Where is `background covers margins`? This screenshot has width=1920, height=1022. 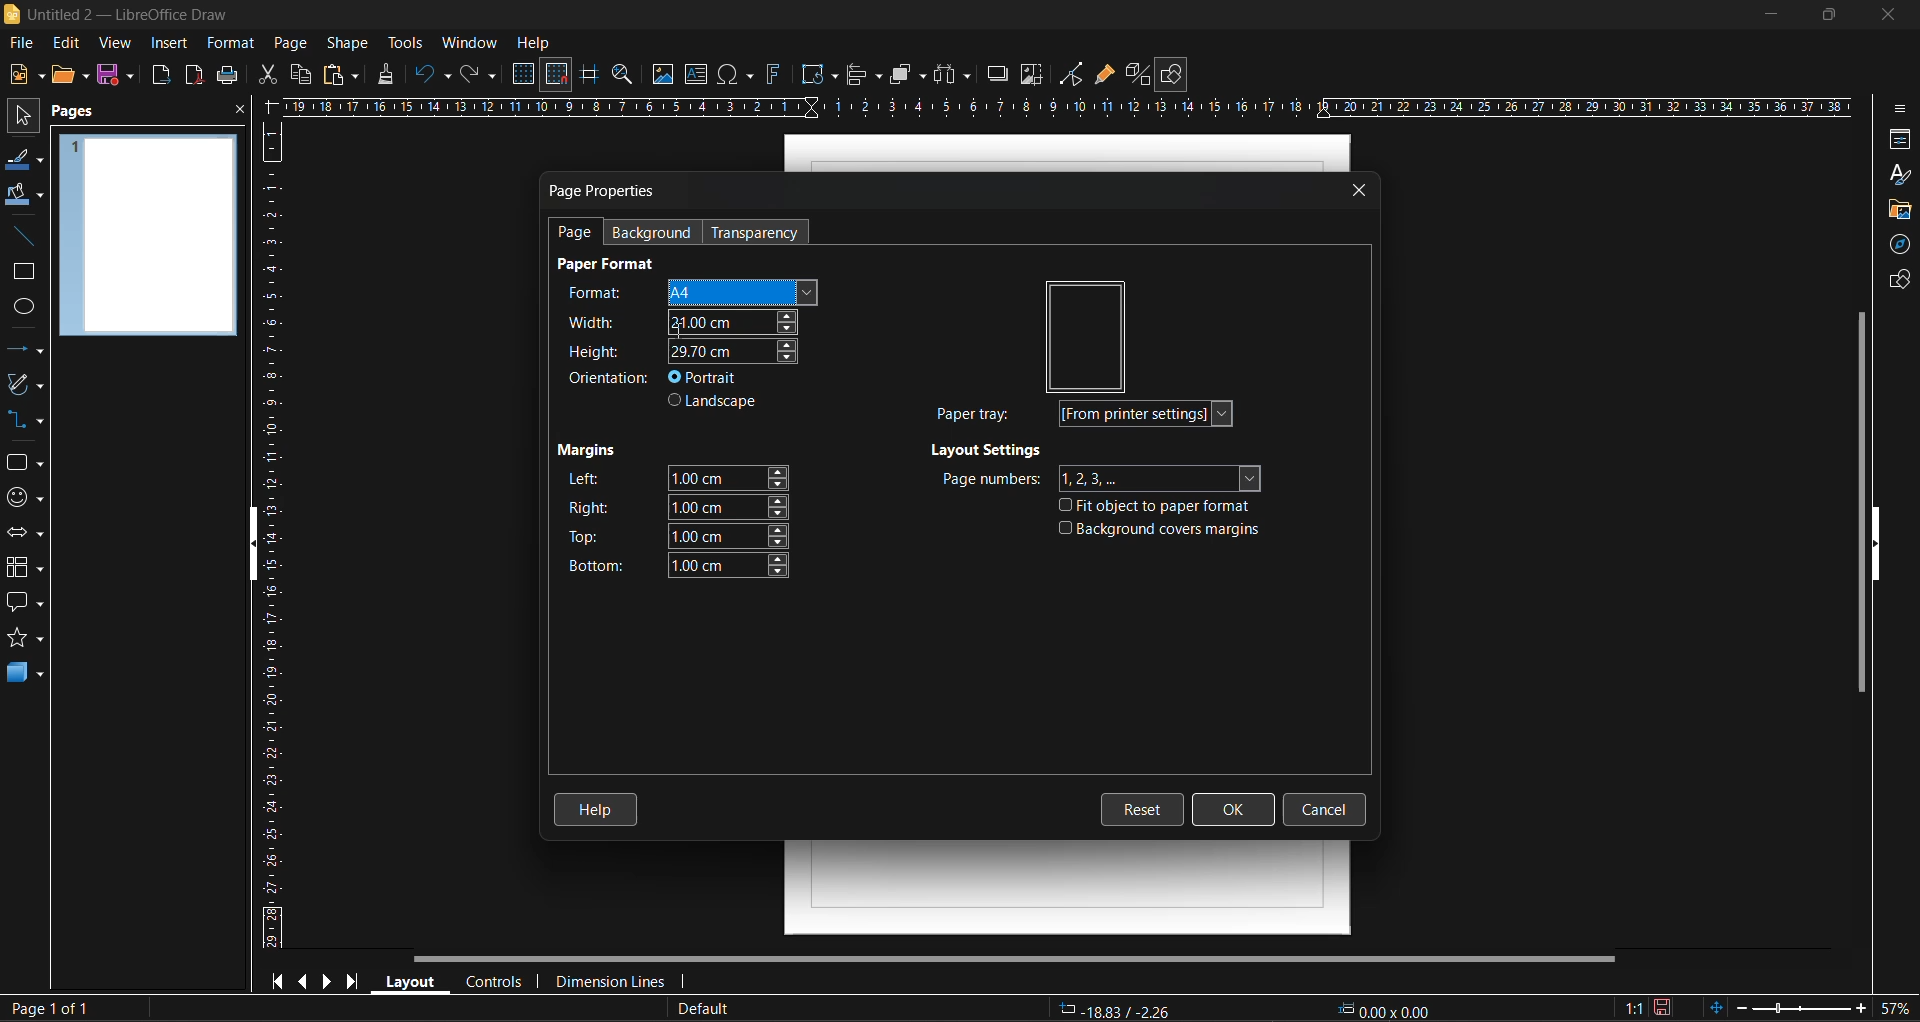 background covers margins is located at coordinates (1160, 532).